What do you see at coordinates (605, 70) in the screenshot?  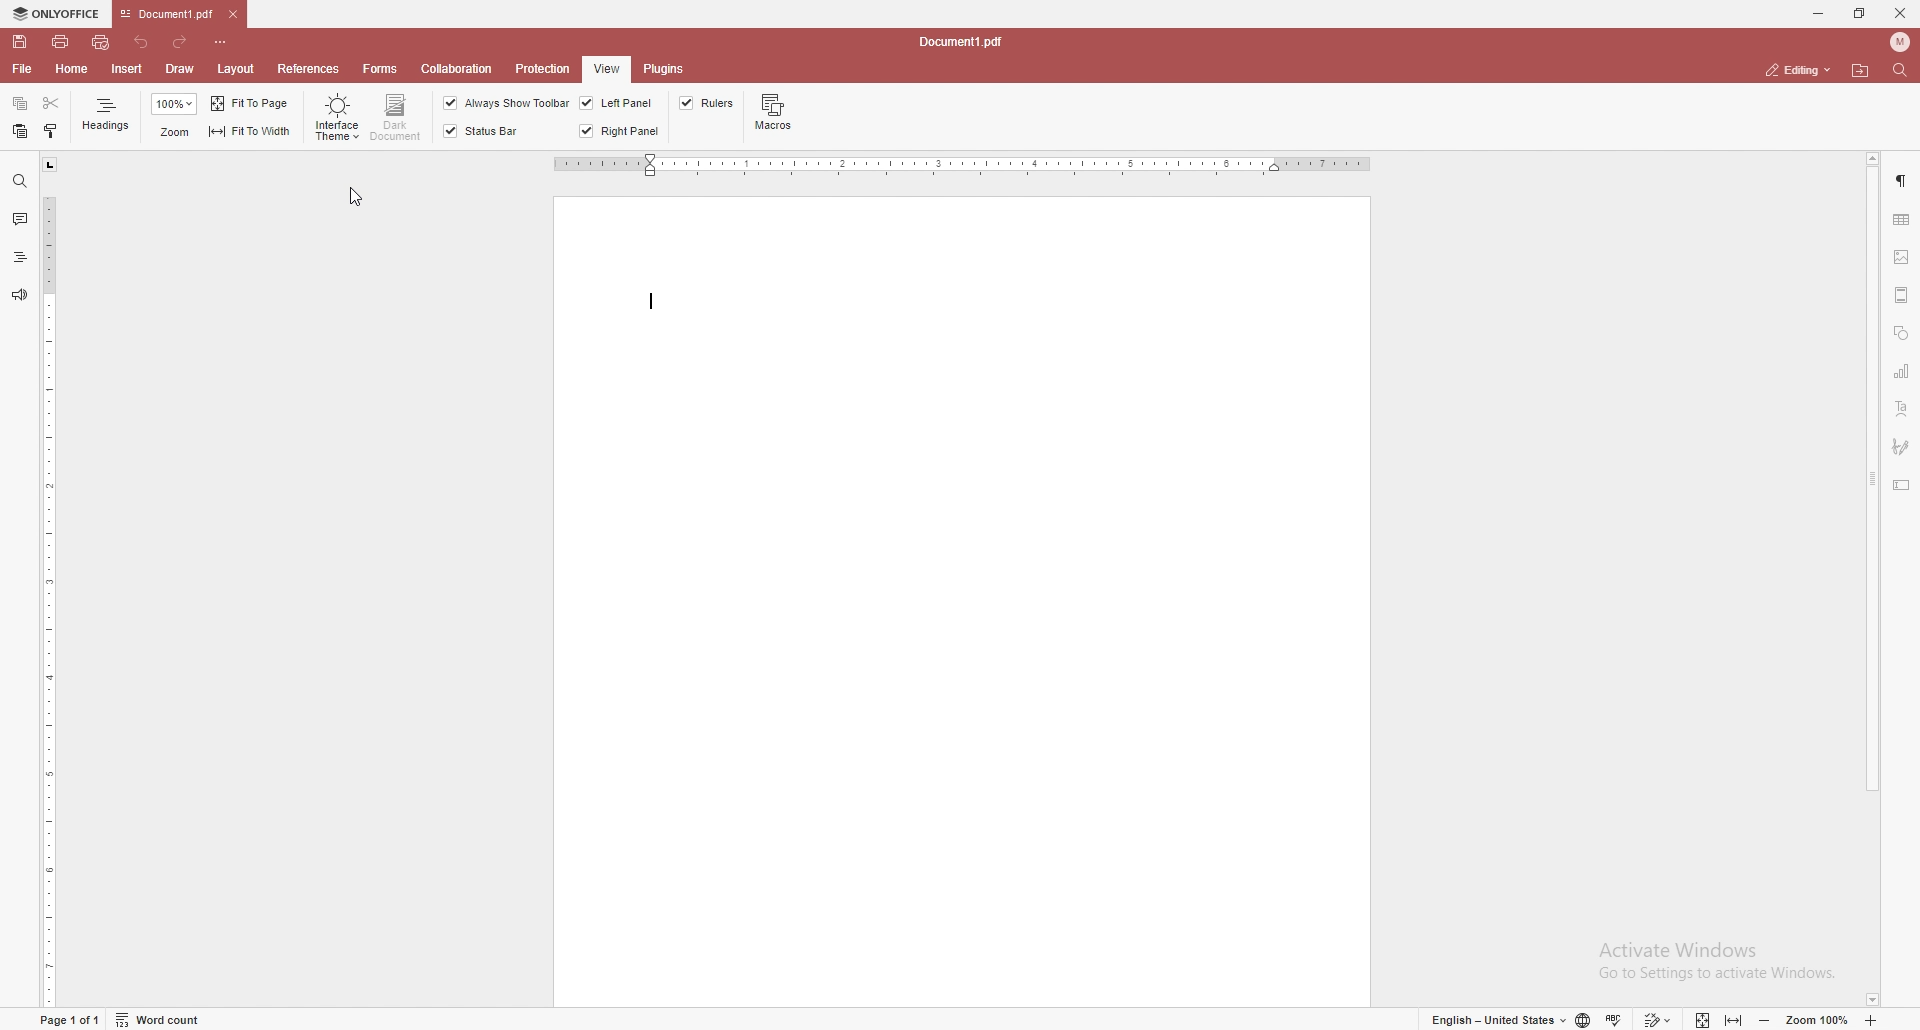 I see `view` at bounding box center [605, 70].